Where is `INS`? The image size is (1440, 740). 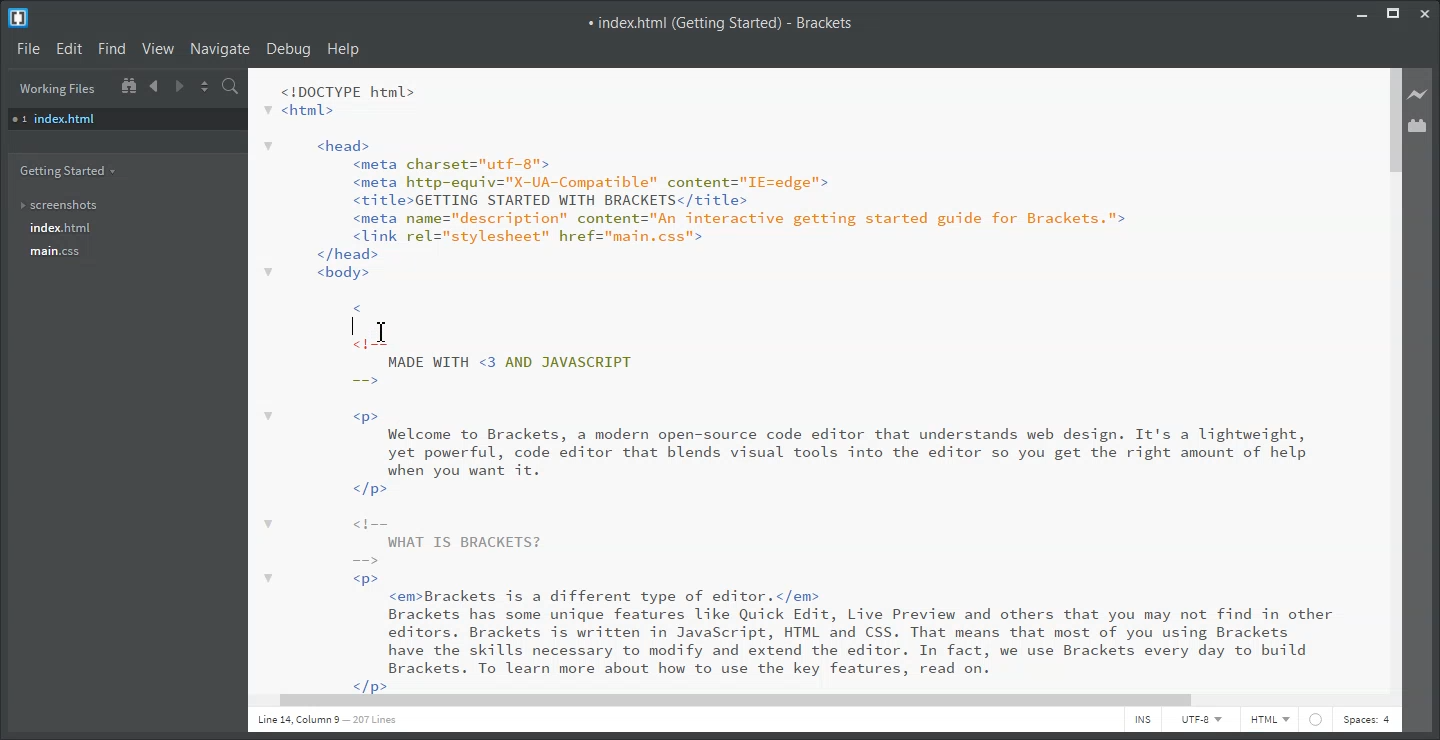
INS is located at coordinates (1143, 721).